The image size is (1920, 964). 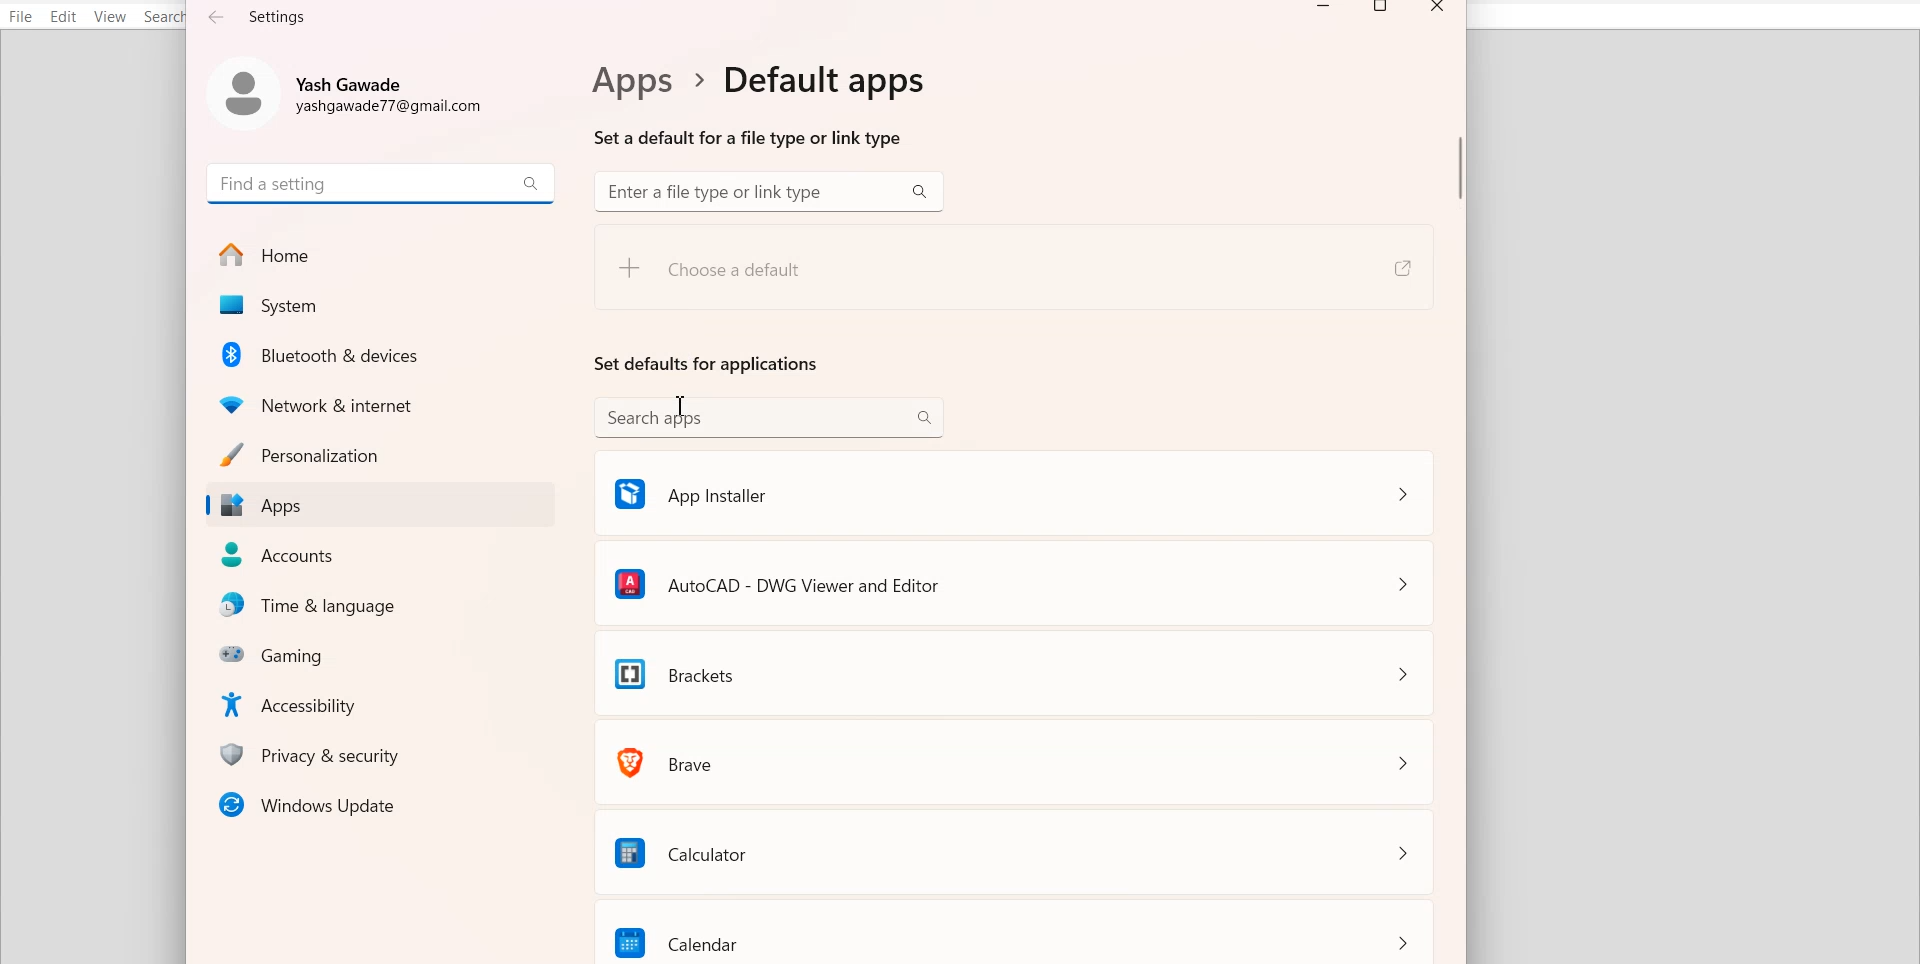 I want to click on Personalization, so click(x=379, y=454).